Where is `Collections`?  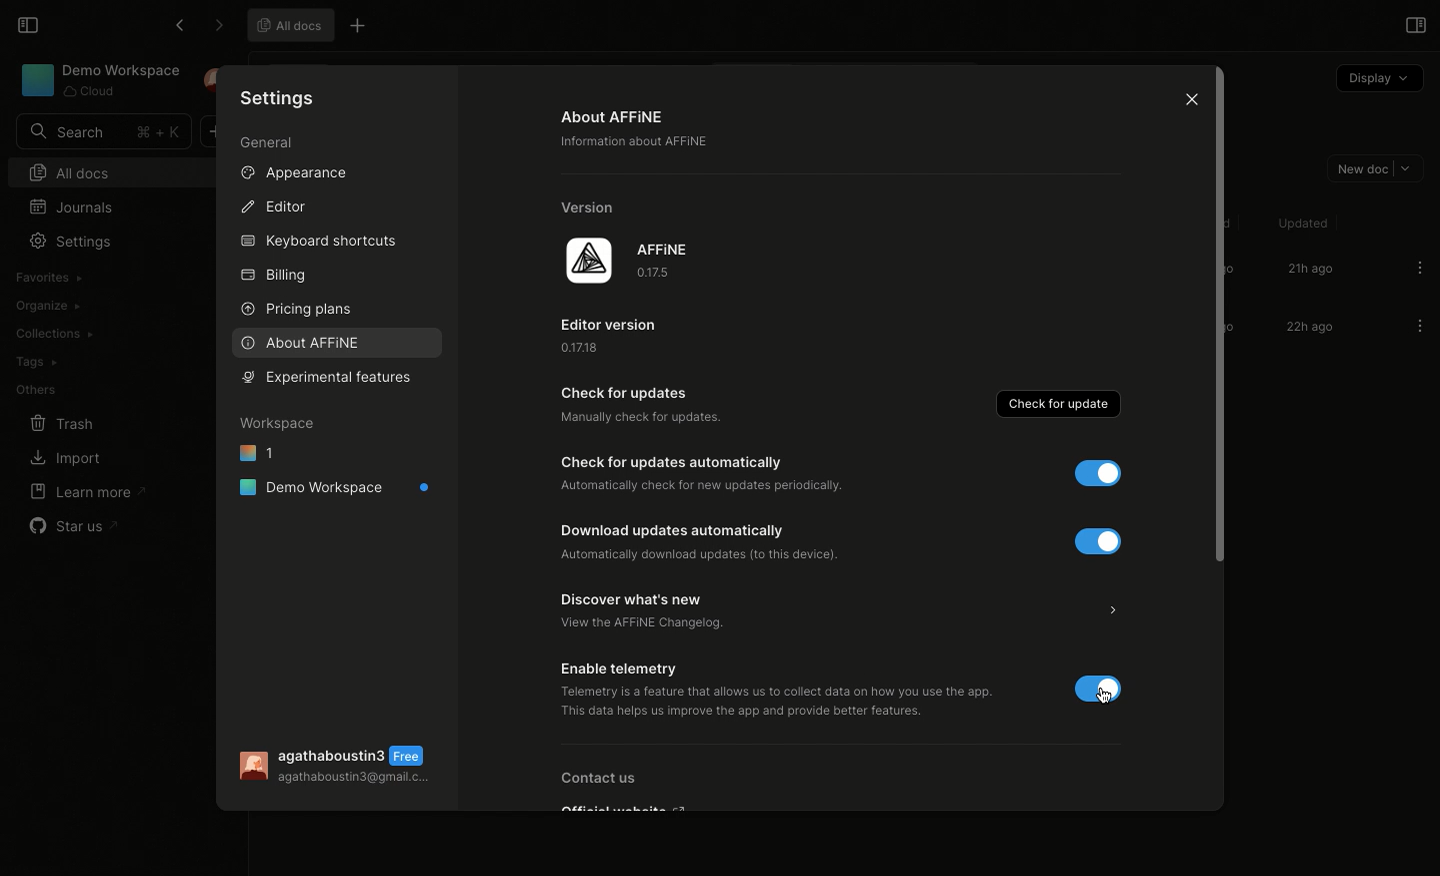
Collections is located at coordinates (53, 334).